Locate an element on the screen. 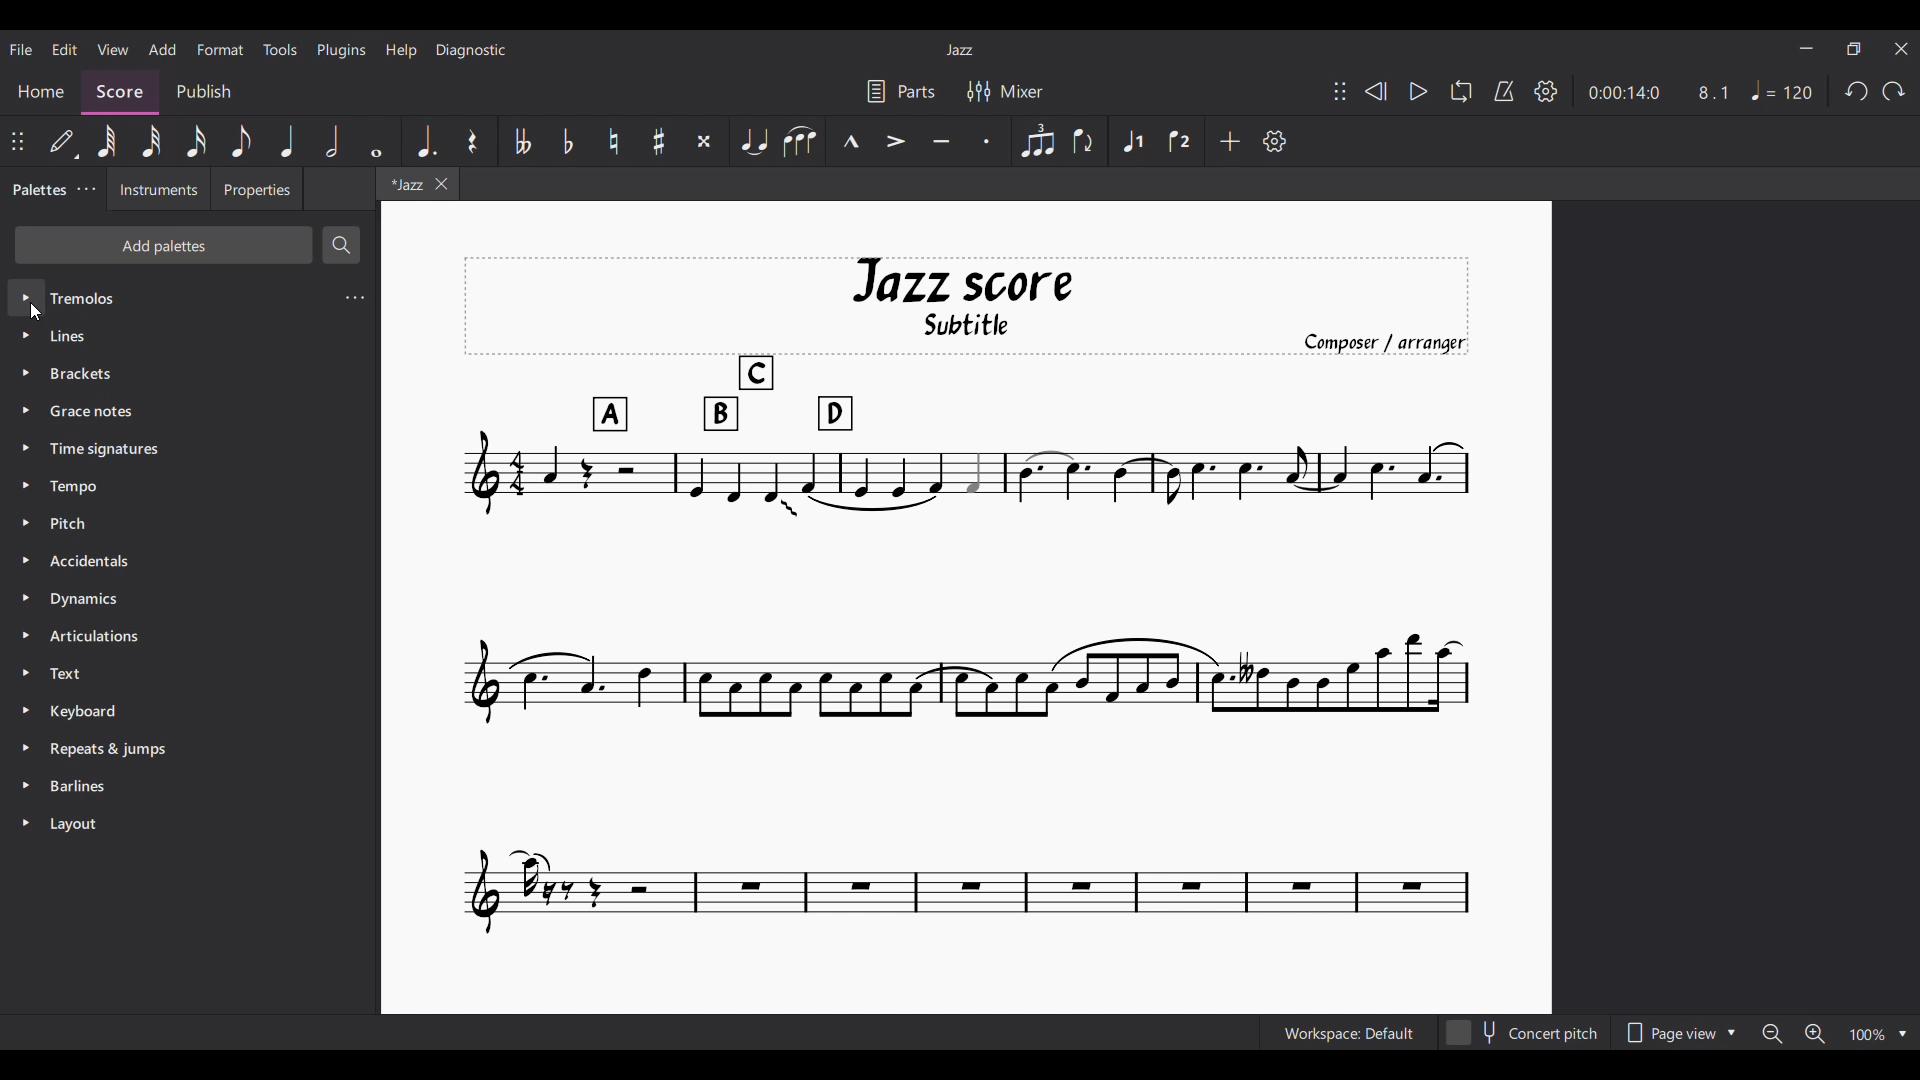 The width and height of the screenshot is (1920, 1080). Play is located at coordinates (1419, 91).